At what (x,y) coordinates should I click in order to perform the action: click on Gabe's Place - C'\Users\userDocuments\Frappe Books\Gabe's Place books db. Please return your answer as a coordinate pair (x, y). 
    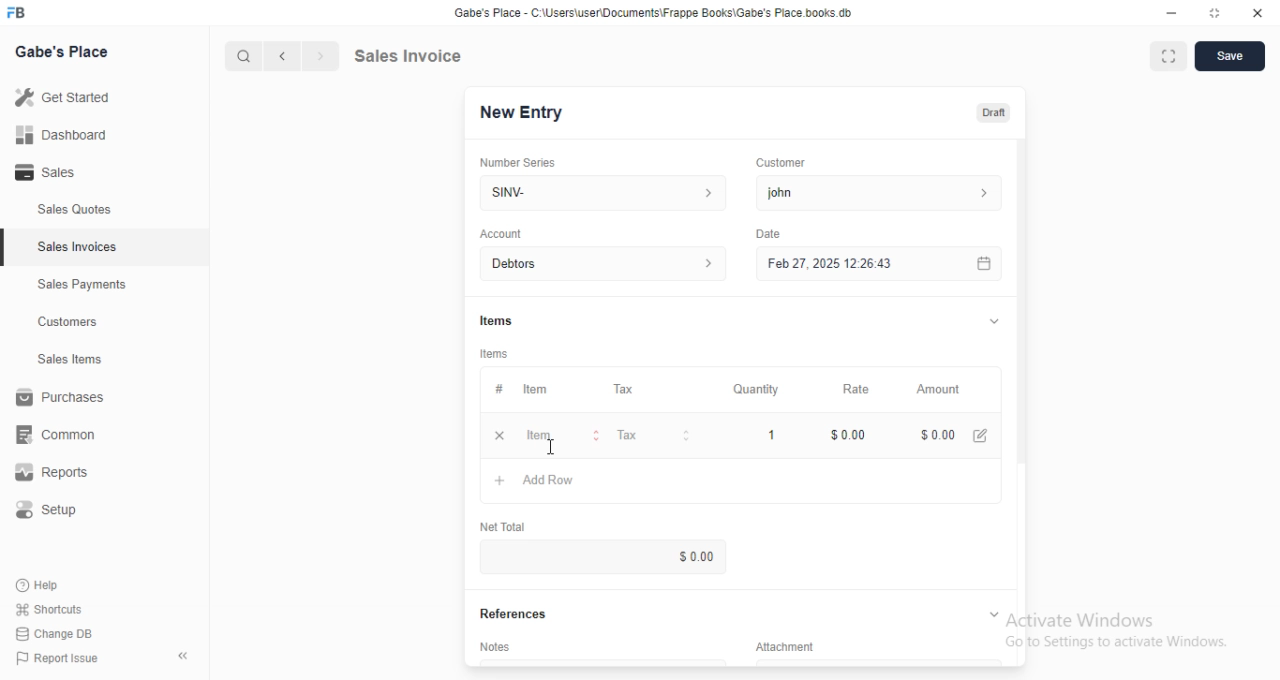
    Looking at the image, I should click on (657, 13).